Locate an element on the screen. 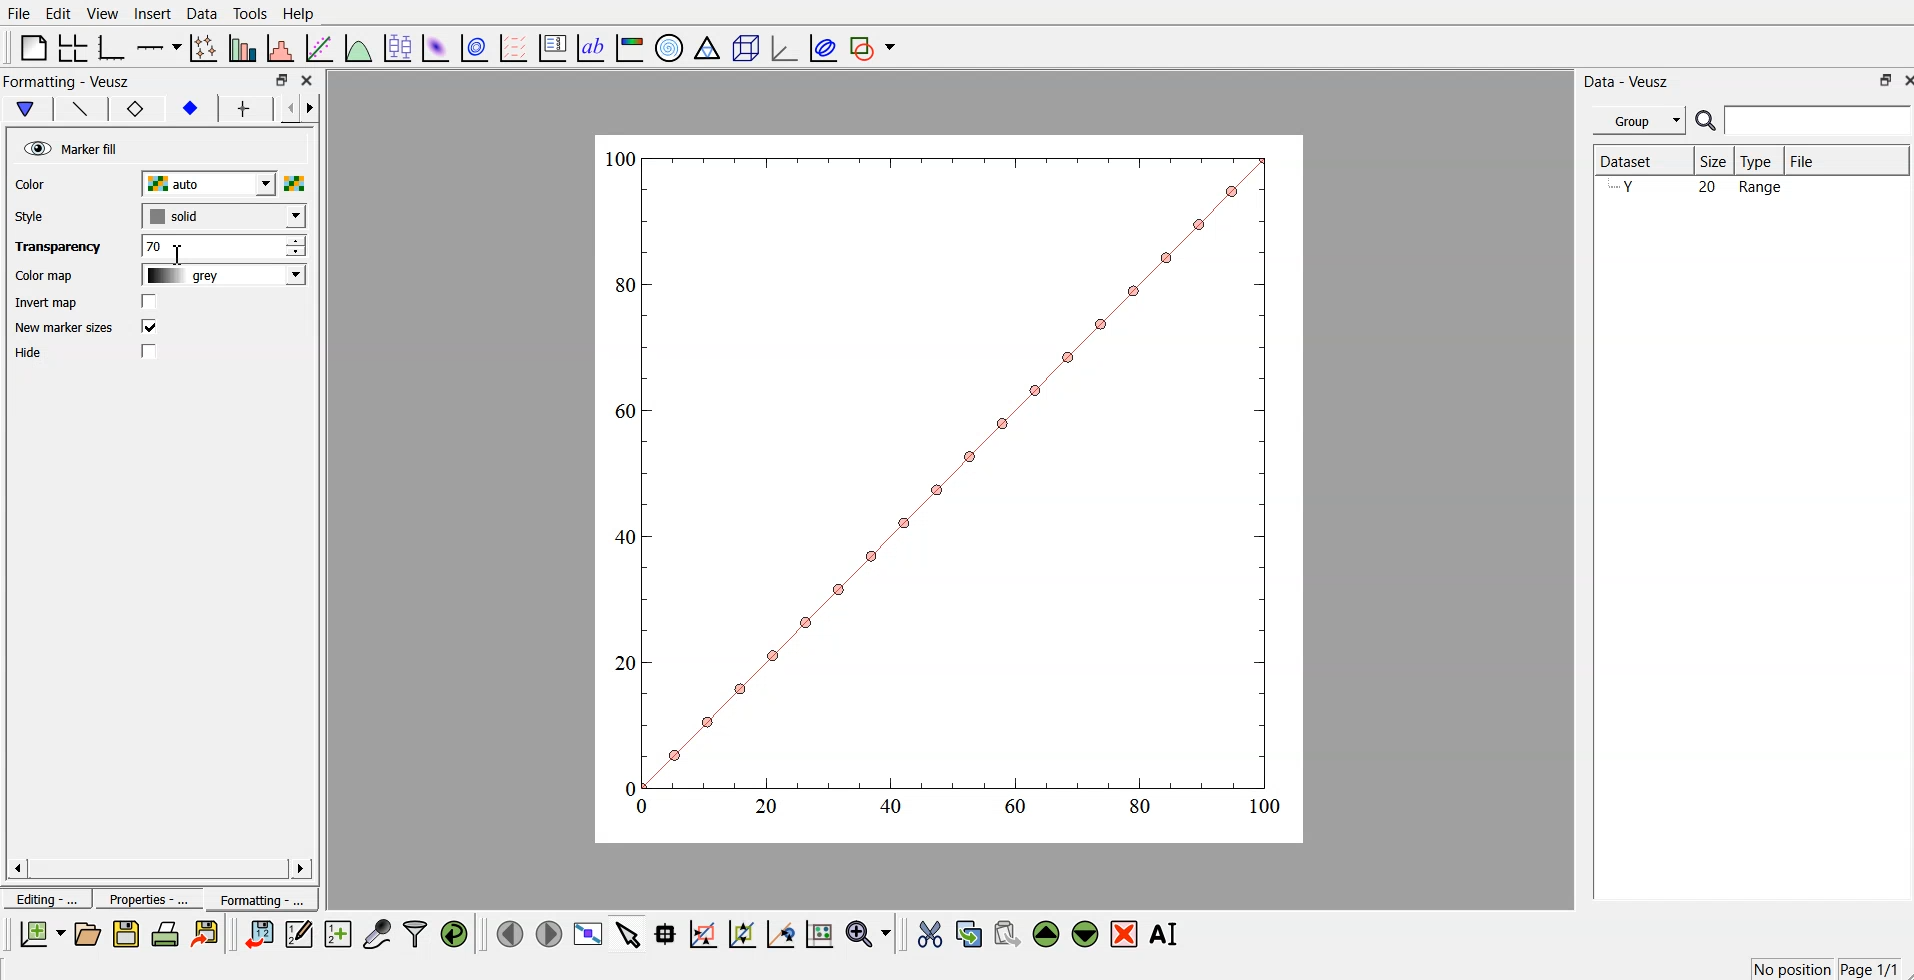 This screenshot has width=1914, height=980. Close is located at coordinates (1902, 79).